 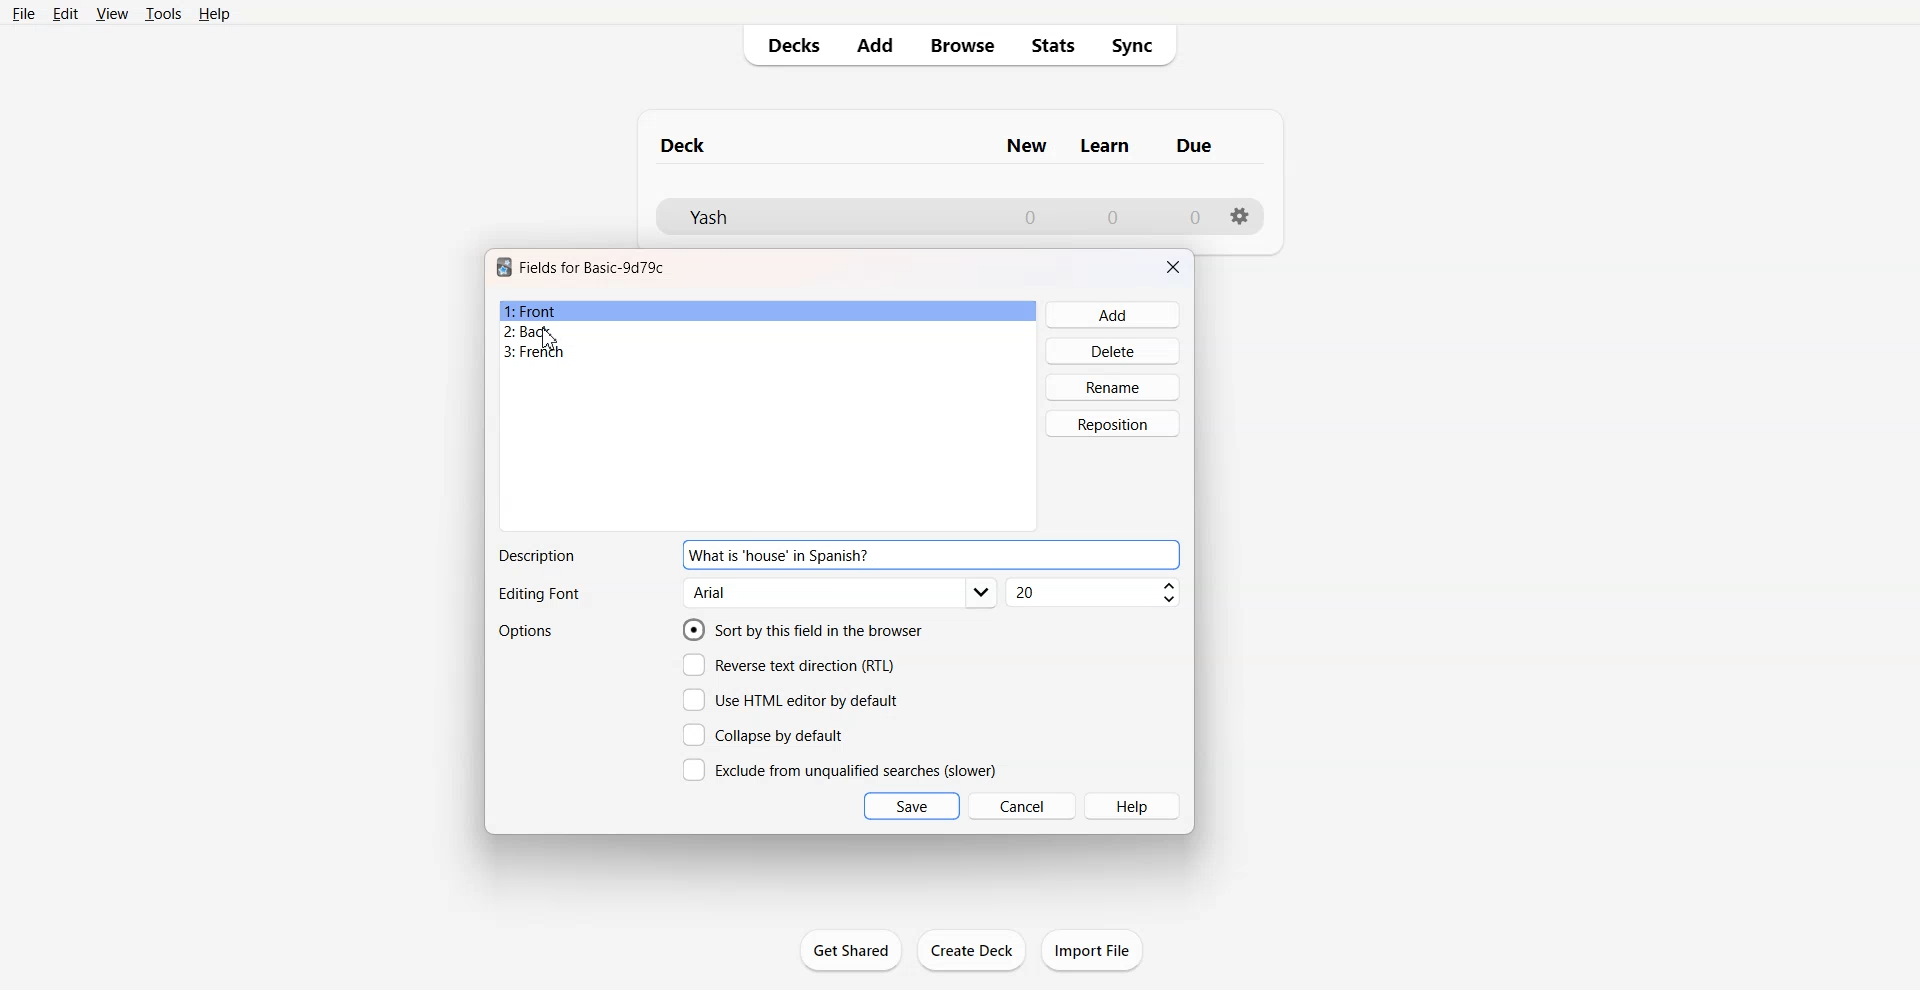 I want to click on Number of due cards, so click(x=1196, y=217).